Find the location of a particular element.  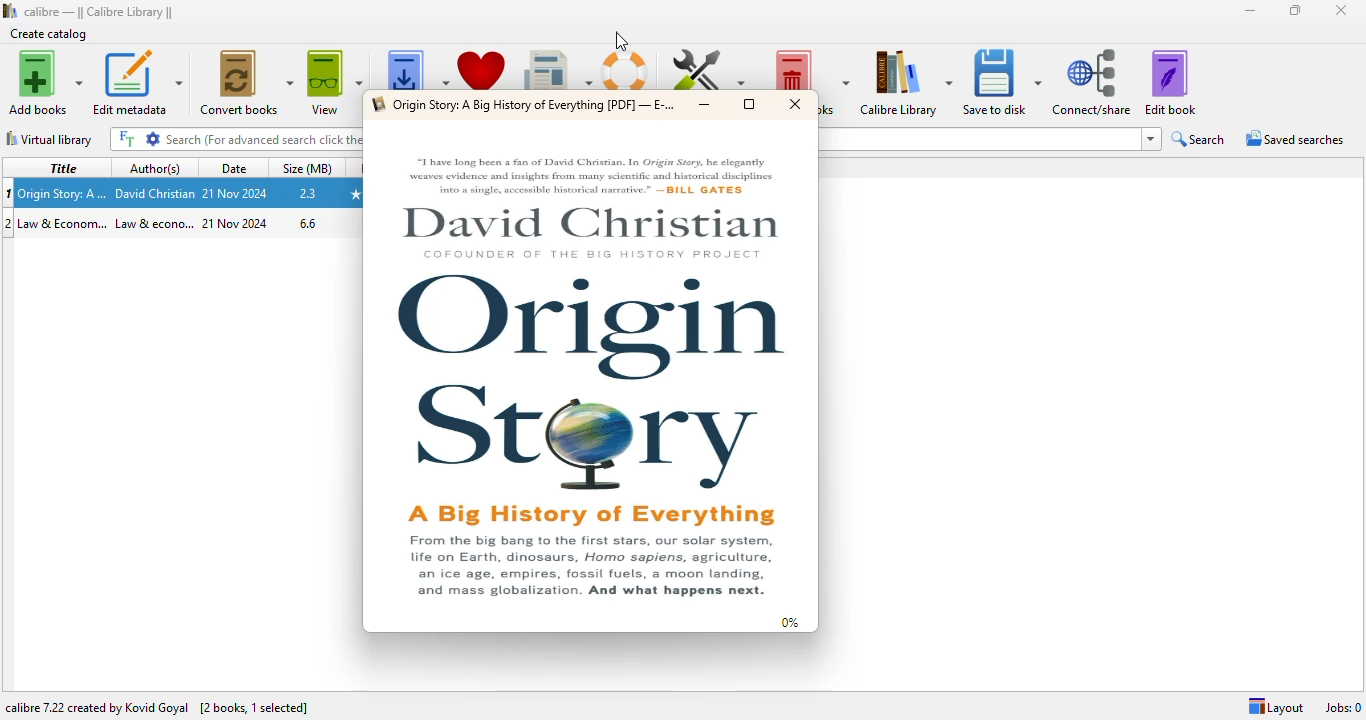

help is located at coordinates (628, 69).